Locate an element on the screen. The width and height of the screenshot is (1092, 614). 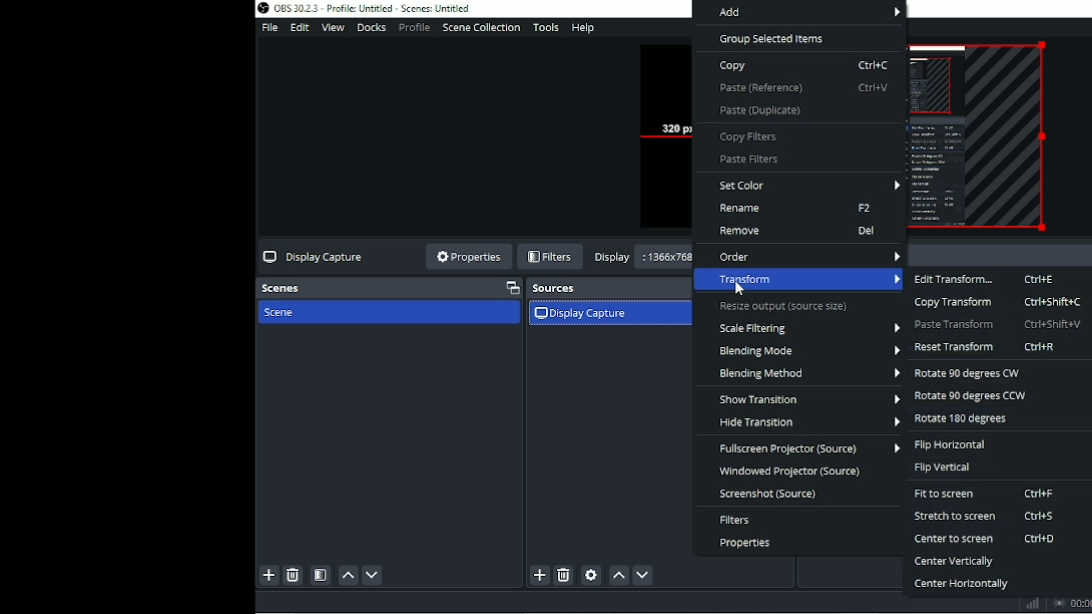
View is located at coordinates (333, 29).